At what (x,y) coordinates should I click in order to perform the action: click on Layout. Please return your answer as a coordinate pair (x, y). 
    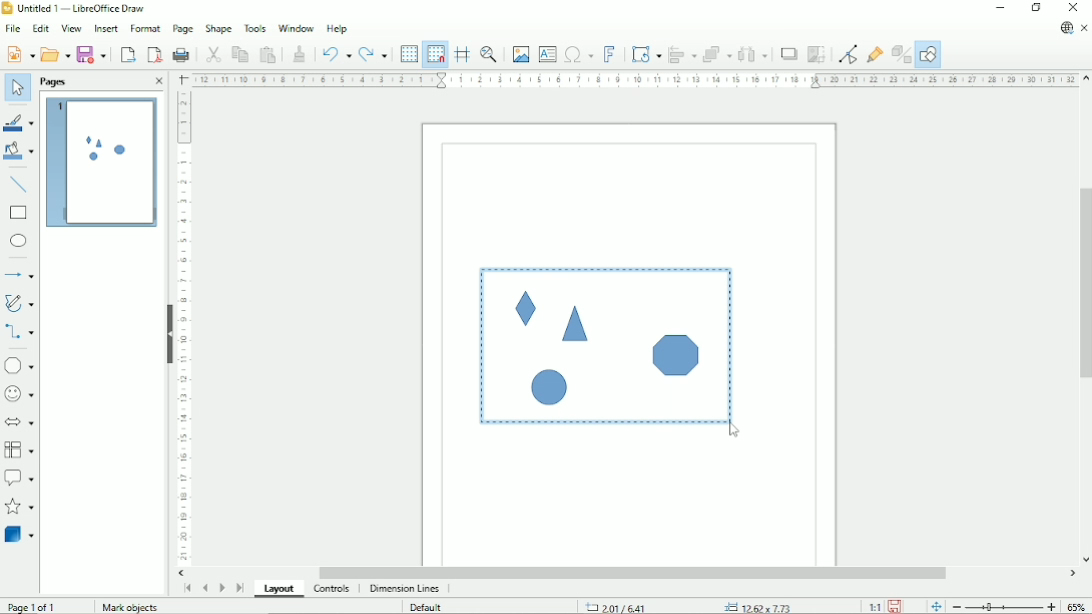
    Looking at the image, I should click on (279, 588).